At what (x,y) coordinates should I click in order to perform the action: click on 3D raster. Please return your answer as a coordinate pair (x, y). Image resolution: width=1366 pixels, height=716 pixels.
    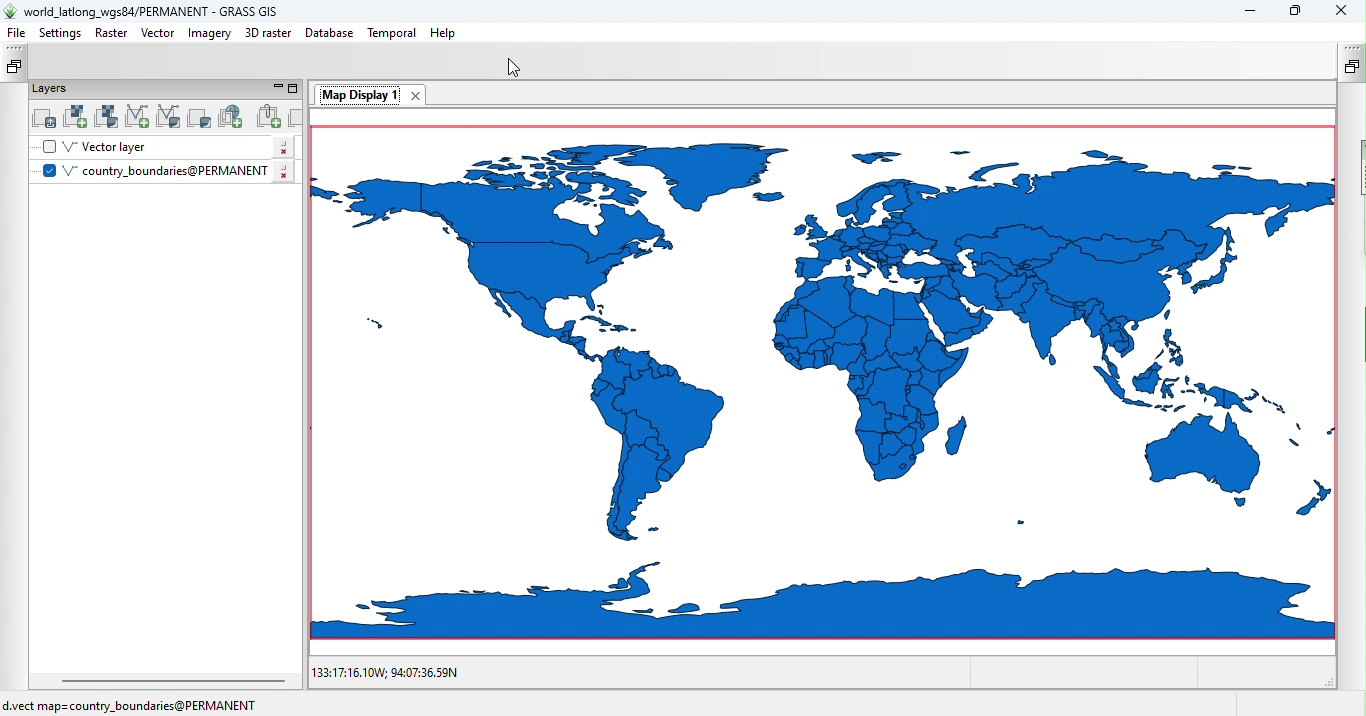
    Looking at the image, I should click on (268, 35).